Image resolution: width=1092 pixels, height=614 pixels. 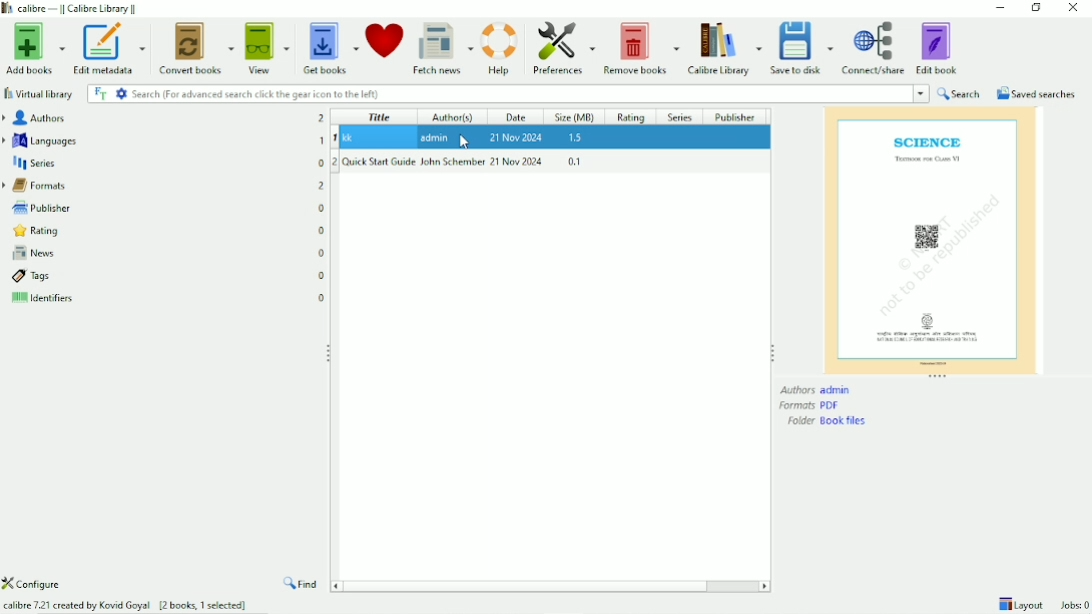 What do you see at coordinates (267, 49) in the screenshot?
I see `View` at bounding box center [267, 49].